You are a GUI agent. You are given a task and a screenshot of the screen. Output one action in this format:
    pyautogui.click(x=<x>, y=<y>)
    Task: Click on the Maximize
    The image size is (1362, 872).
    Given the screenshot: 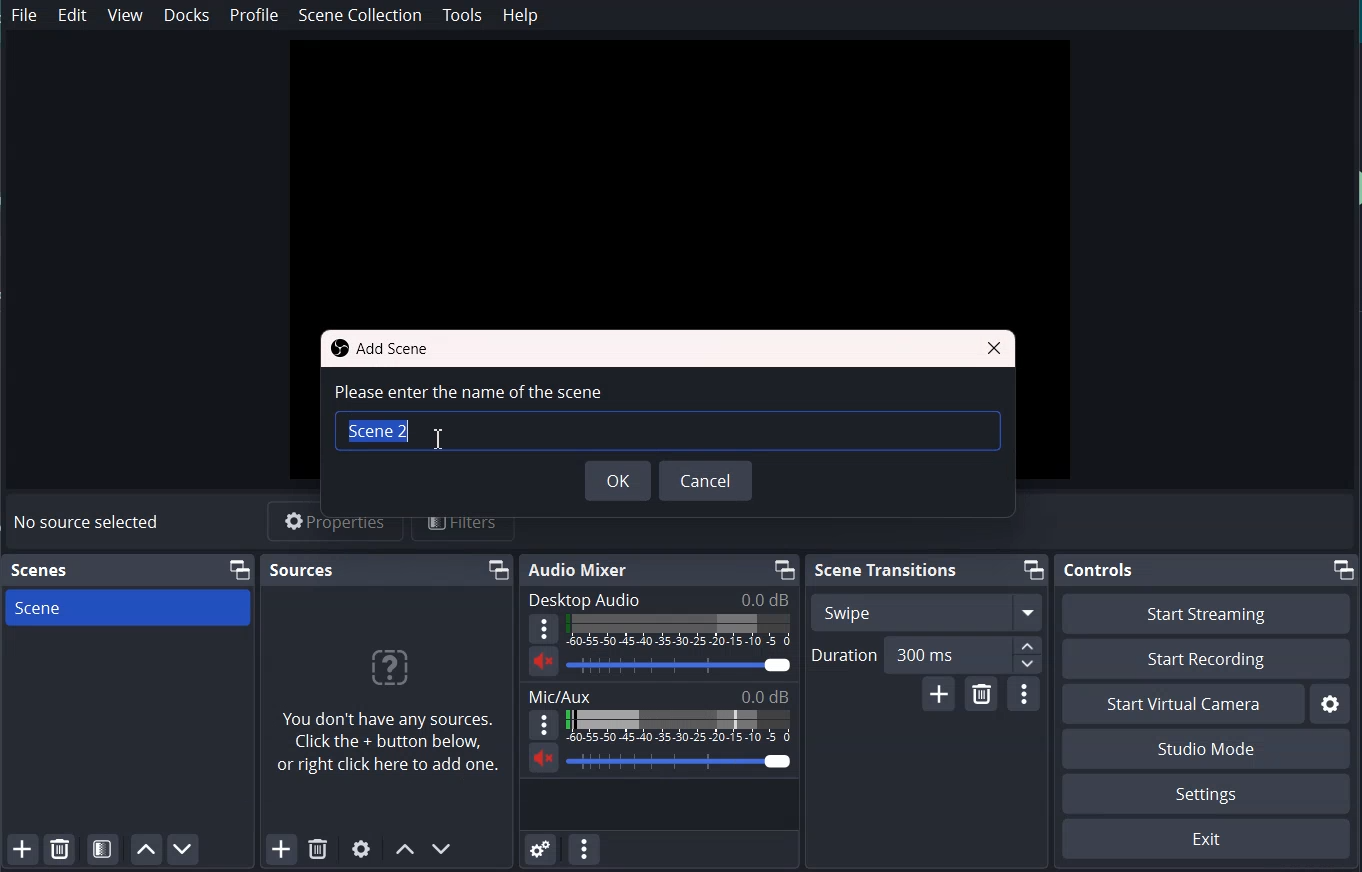 What is the action you would take?
    pyautogui.click(x=499, y=570)
    